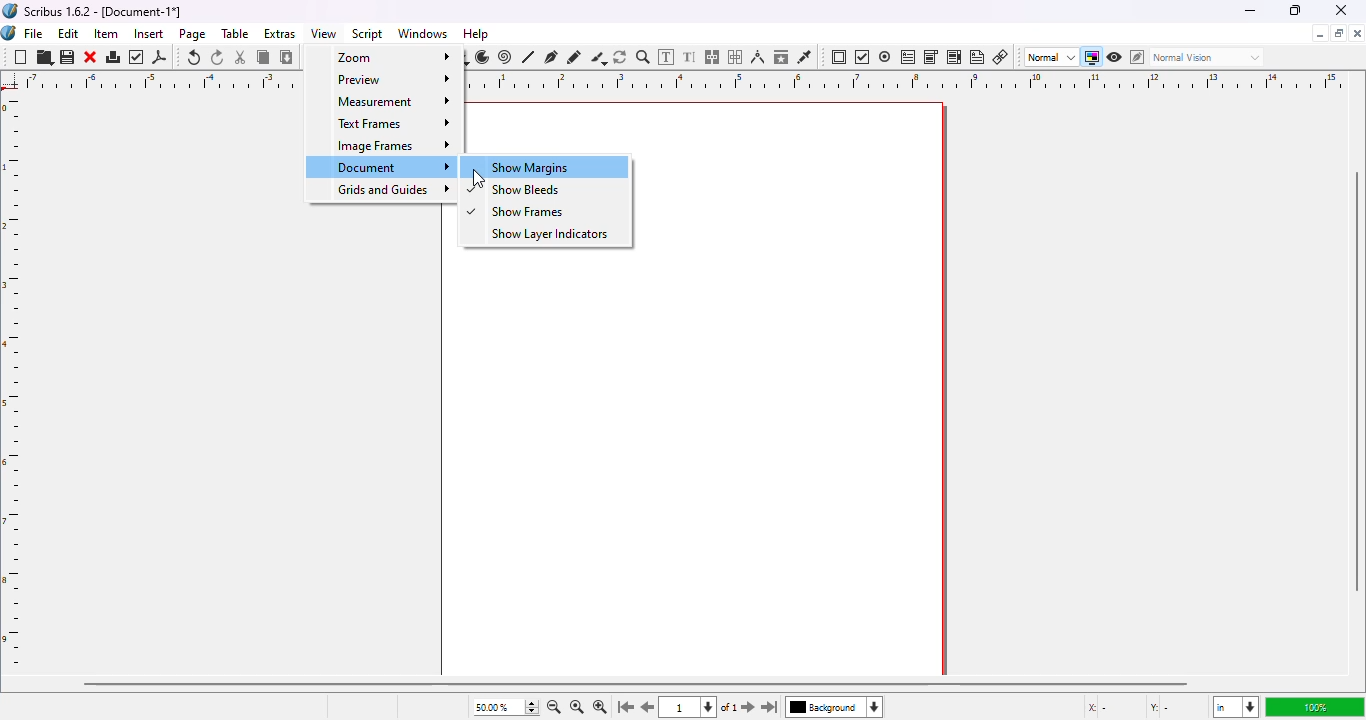 This screenshot has height=720, width=1366. I want to click on go to the previous pagr, so click(649, 708).